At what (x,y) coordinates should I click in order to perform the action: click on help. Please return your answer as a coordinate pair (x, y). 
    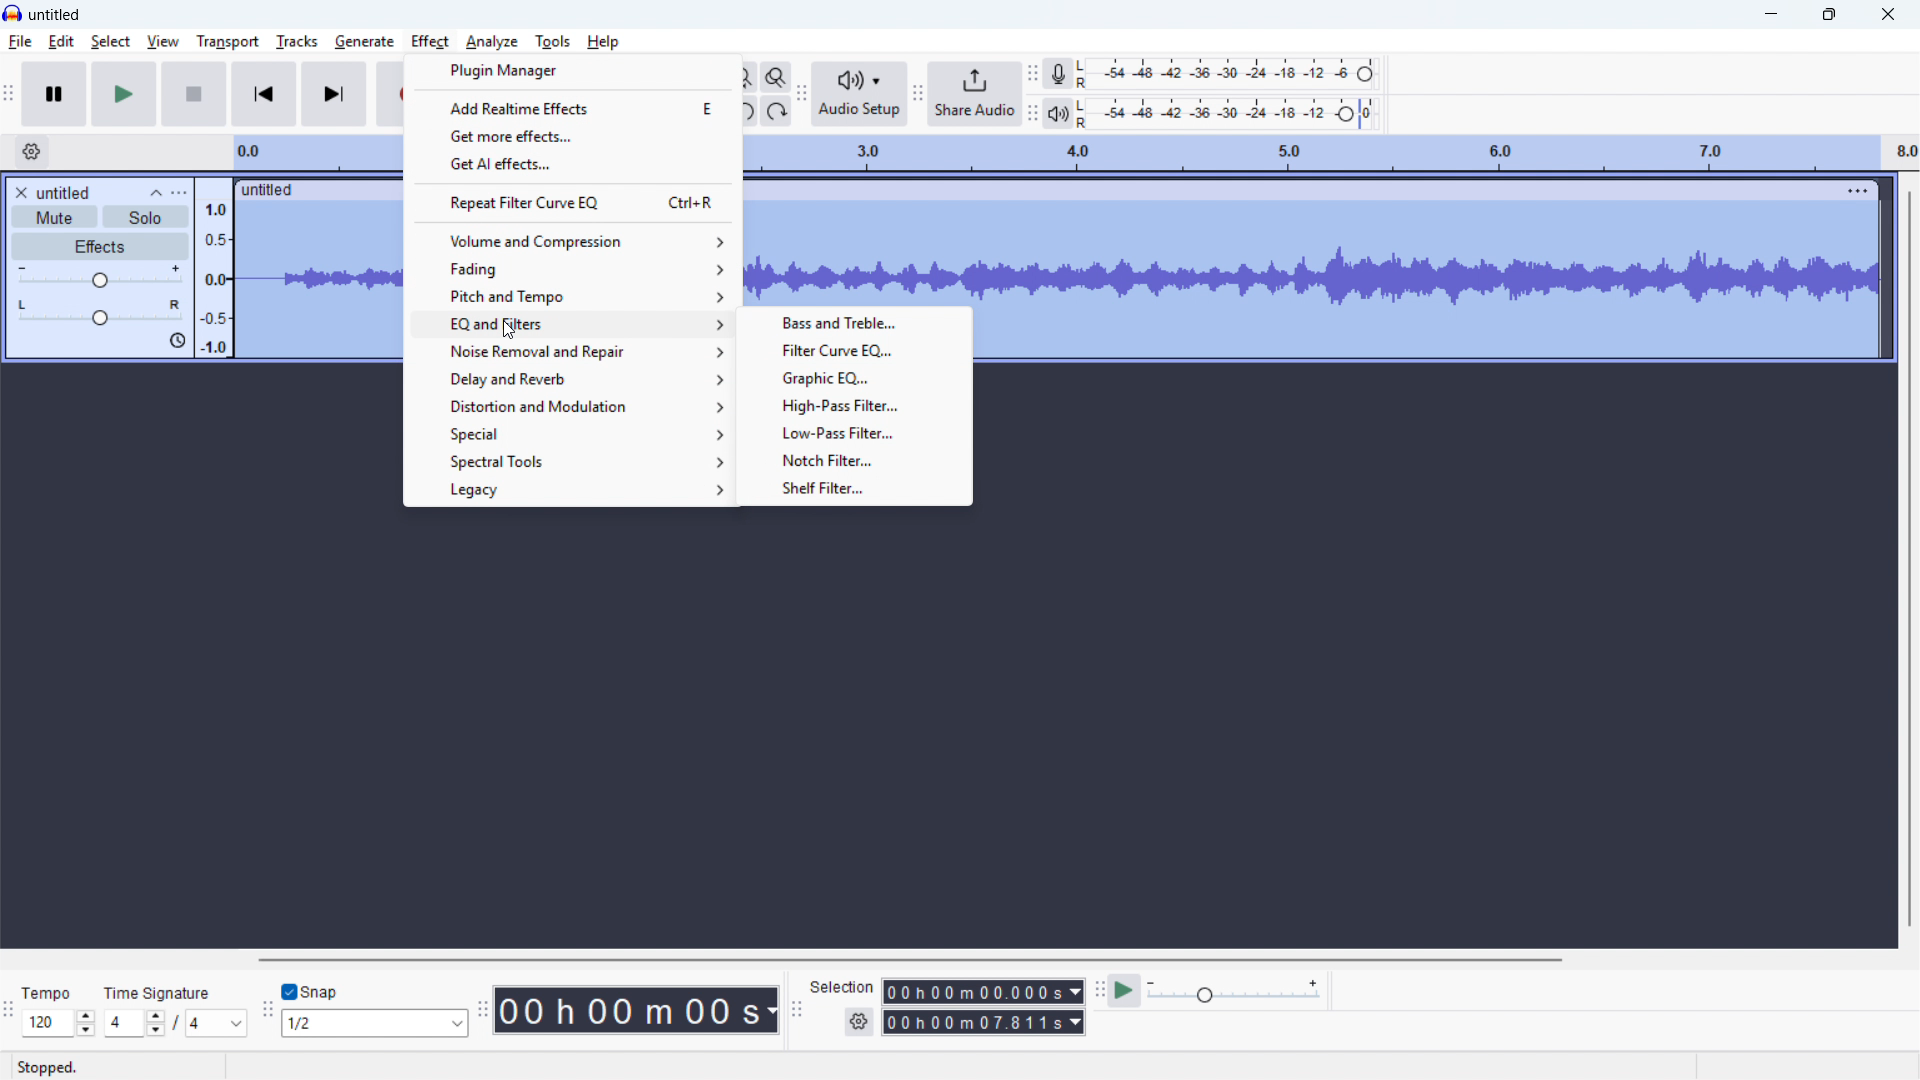
    Looking at the image, I should click on (604, 41).